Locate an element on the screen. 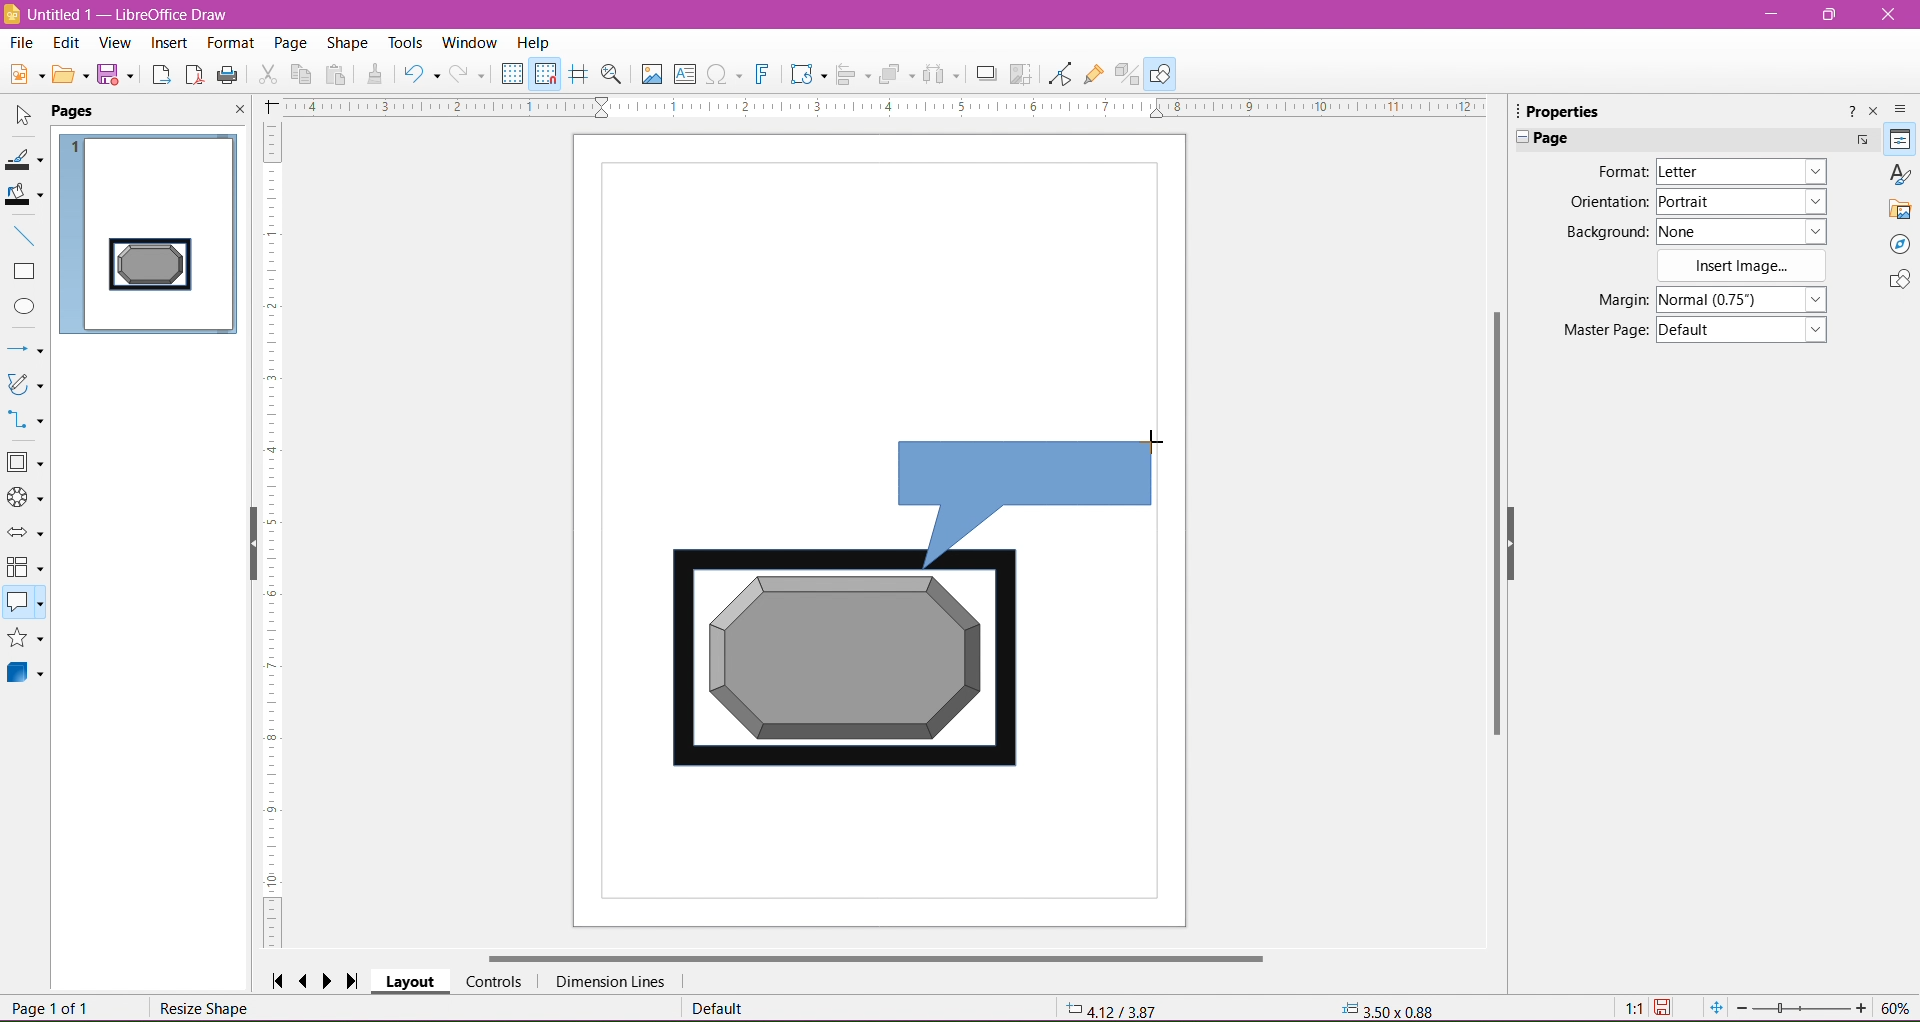 This screenshot has width=1920, height=1022. View is located at coordinates (114, 42).